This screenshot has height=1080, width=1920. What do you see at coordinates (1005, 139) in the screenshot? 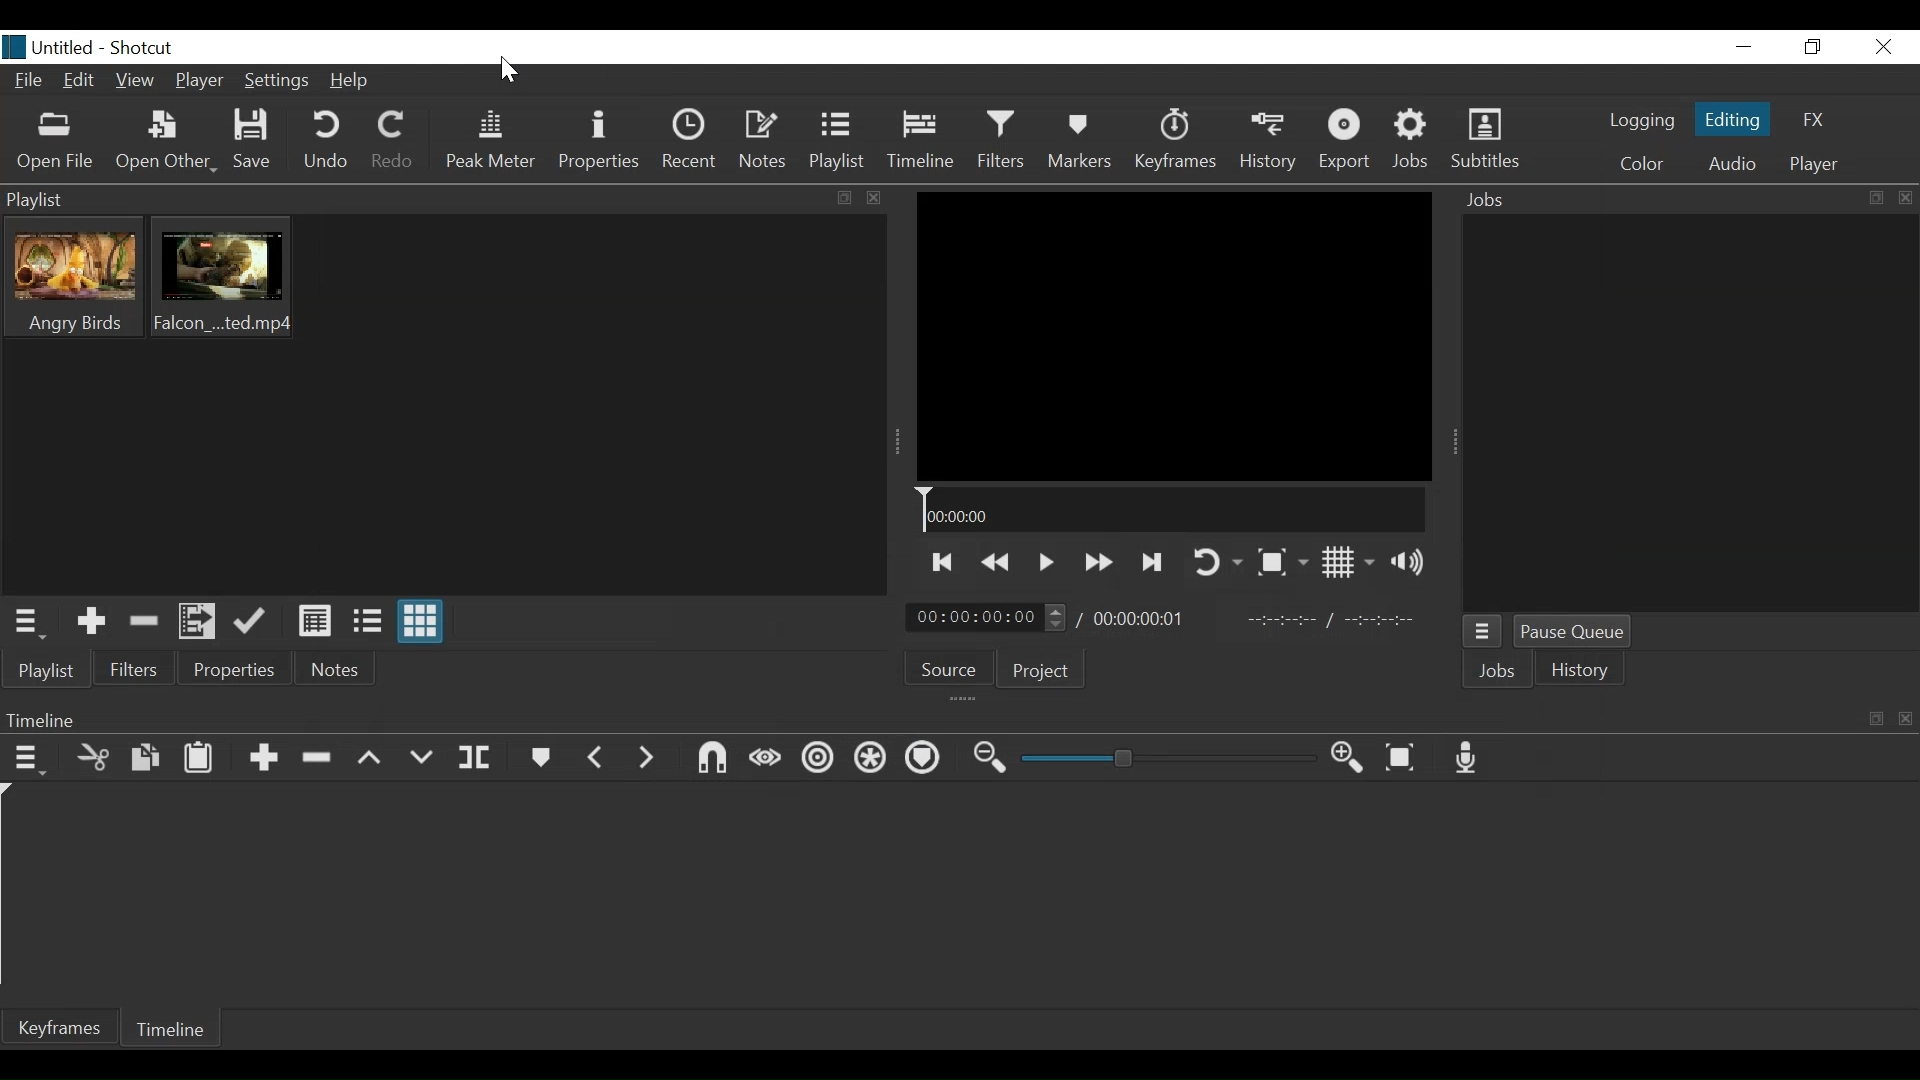
I see `Filters` at bounding box center [1005, 139].